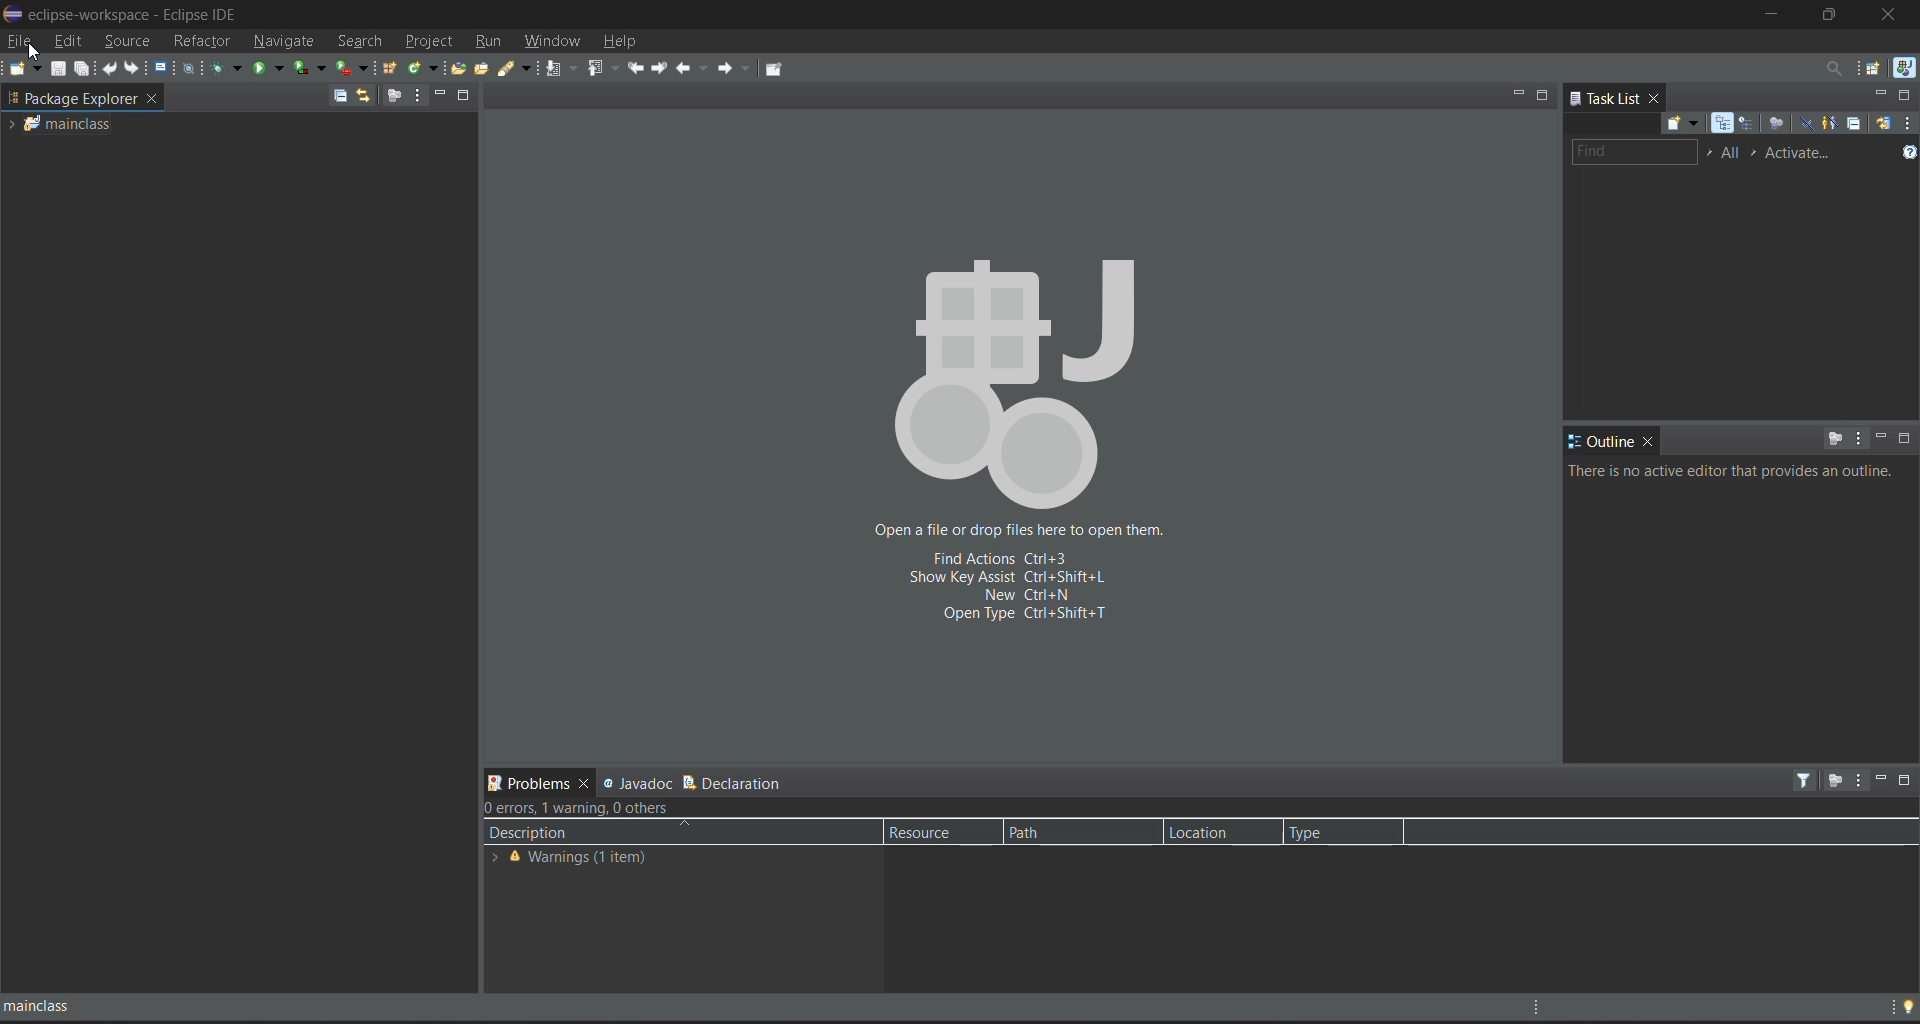 The image size is (1920, 1024). I want to click on focus on active task, so click(1833, 781).